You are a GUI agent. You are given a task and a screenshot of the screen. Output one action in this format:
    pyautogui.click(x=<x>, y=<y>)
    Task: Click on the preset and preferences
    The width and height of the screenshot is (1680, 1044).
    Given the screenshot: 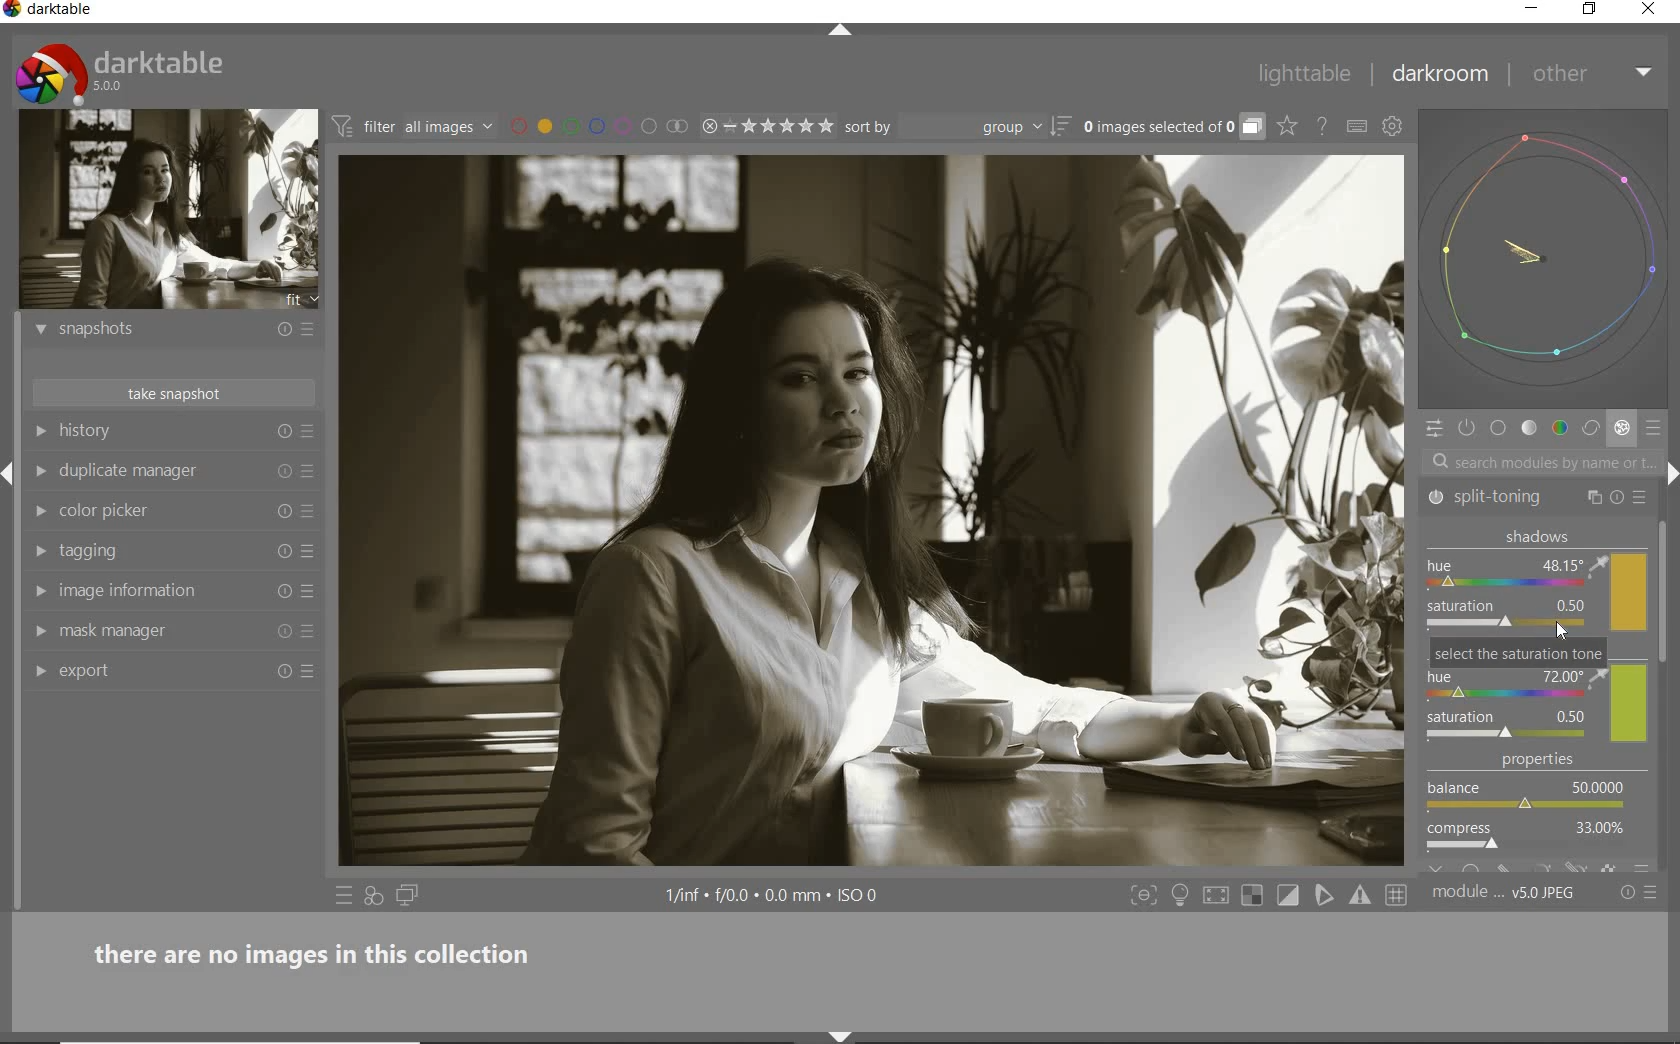 What is the action you would take?
    pyautogui.click(x=311, y=552)
    